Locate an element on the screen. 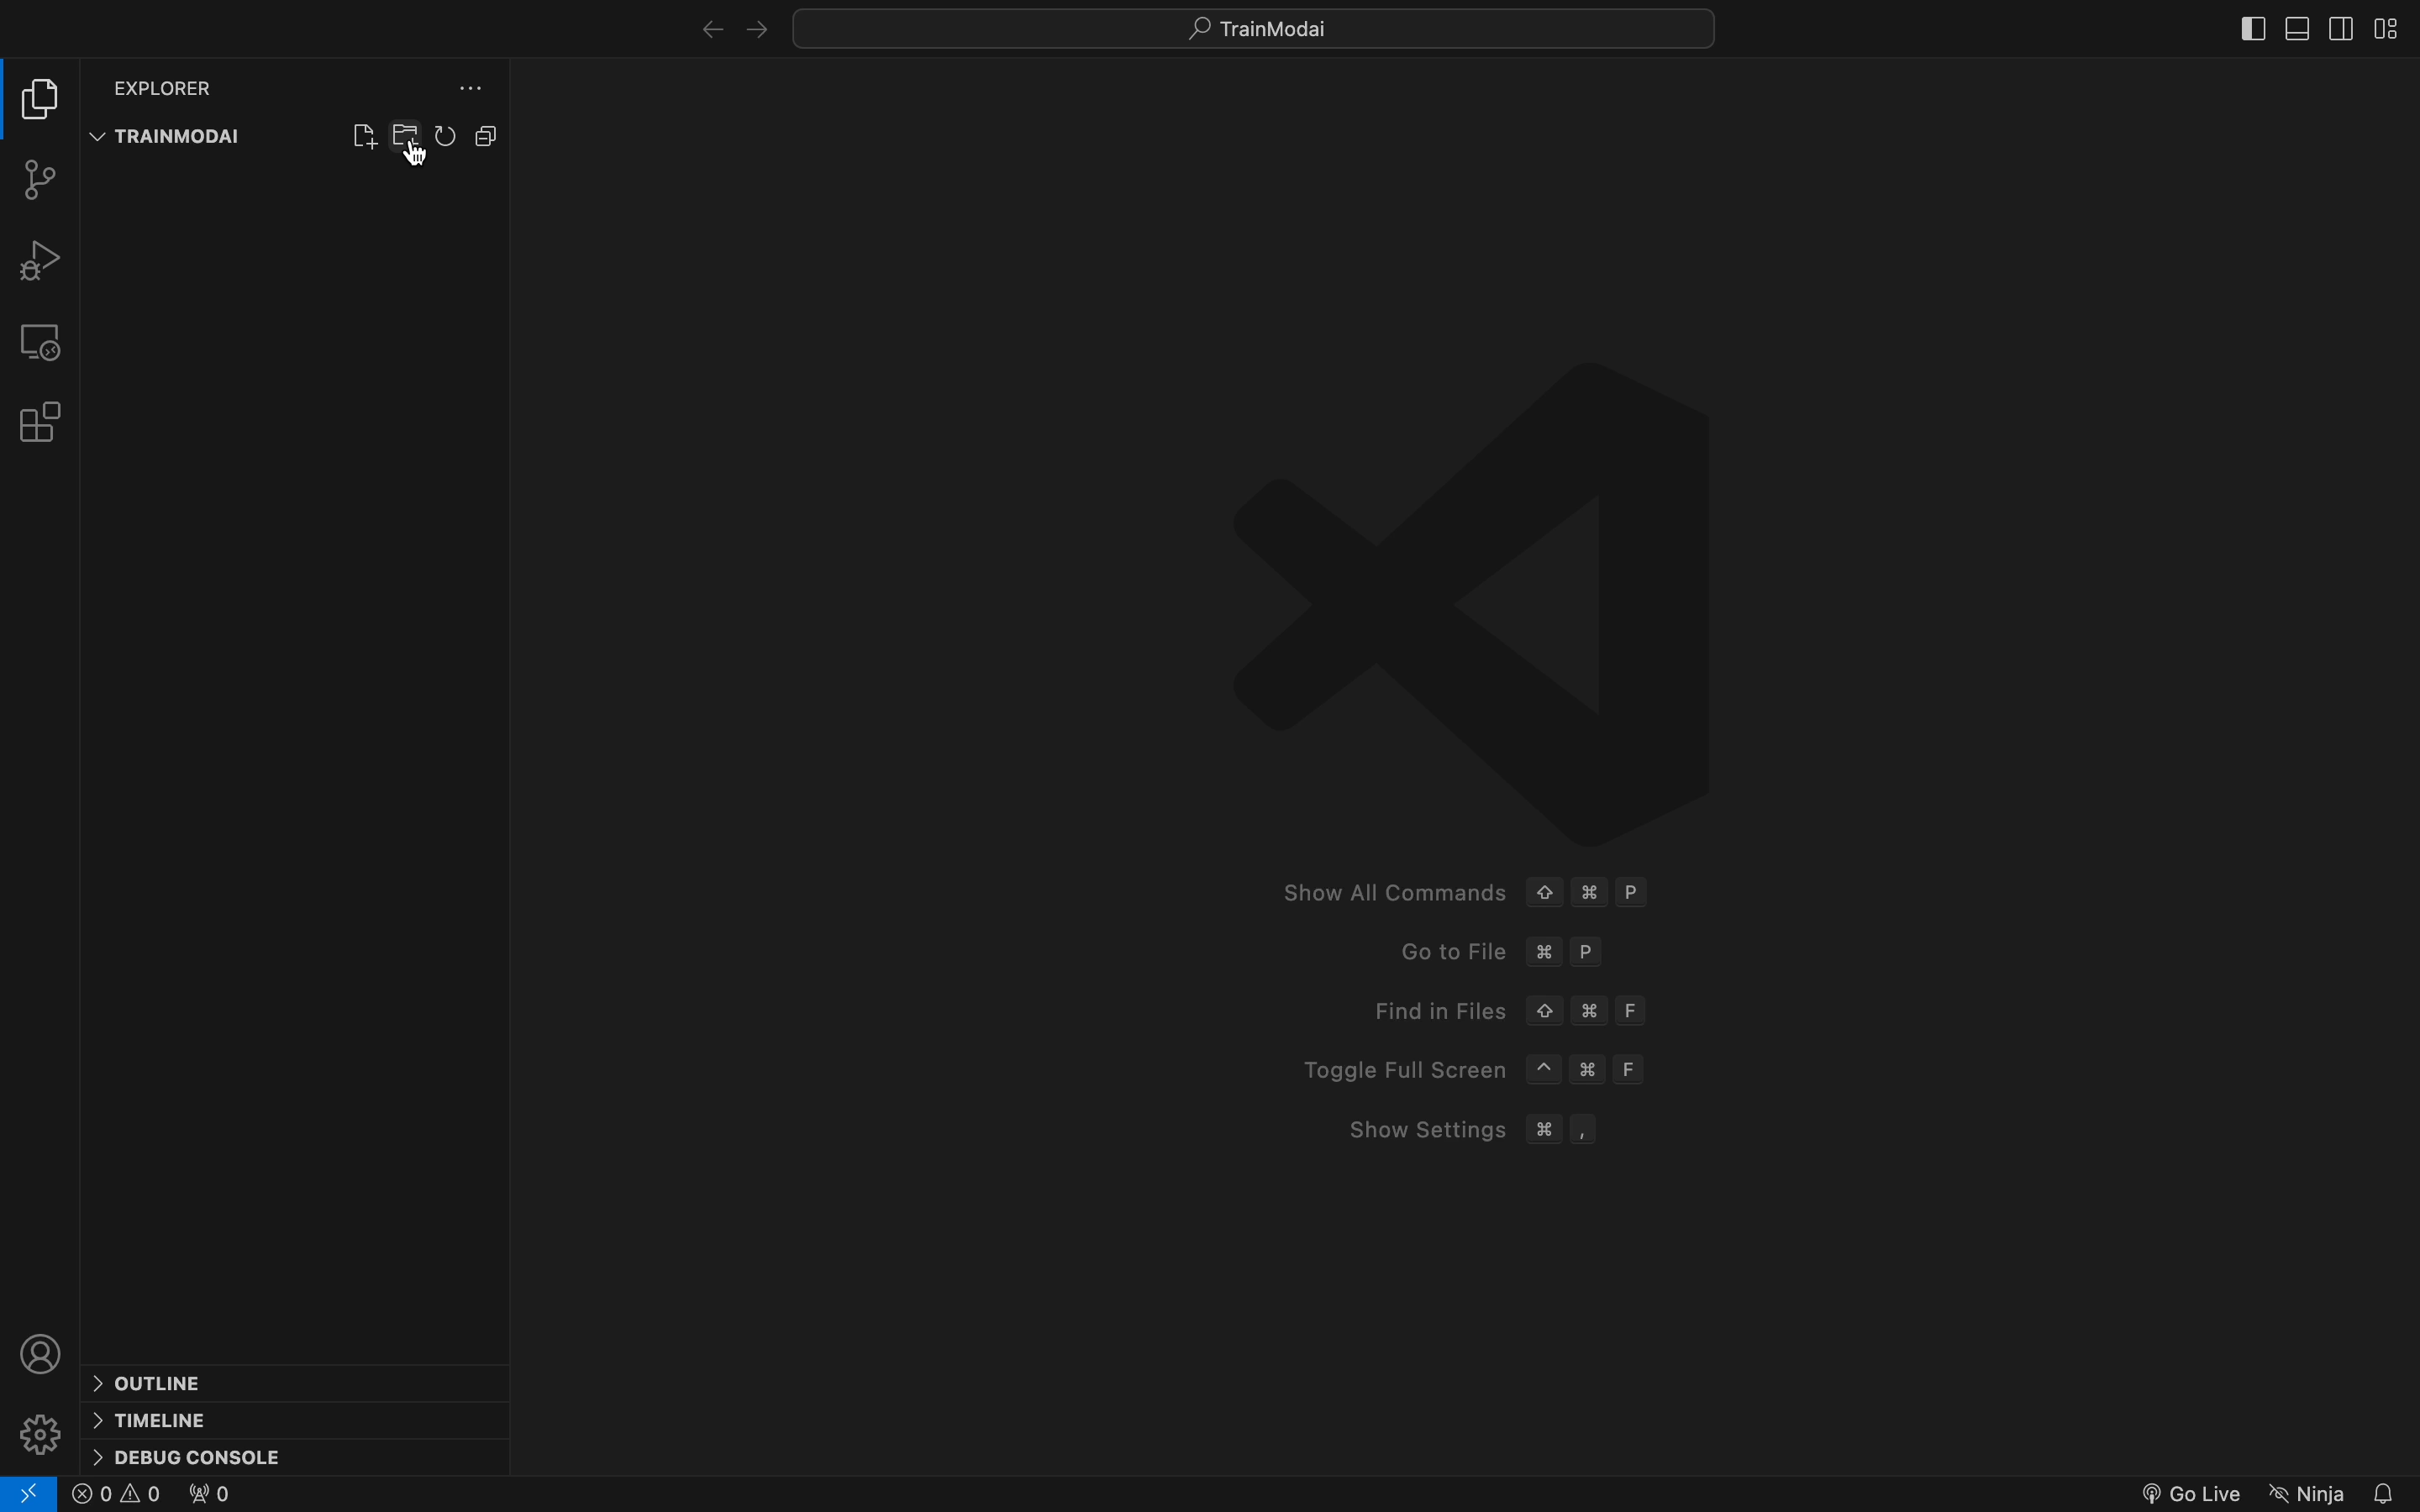 This screenshot has width=2420, height=1512. time line is located at coordinates (154, 1418).